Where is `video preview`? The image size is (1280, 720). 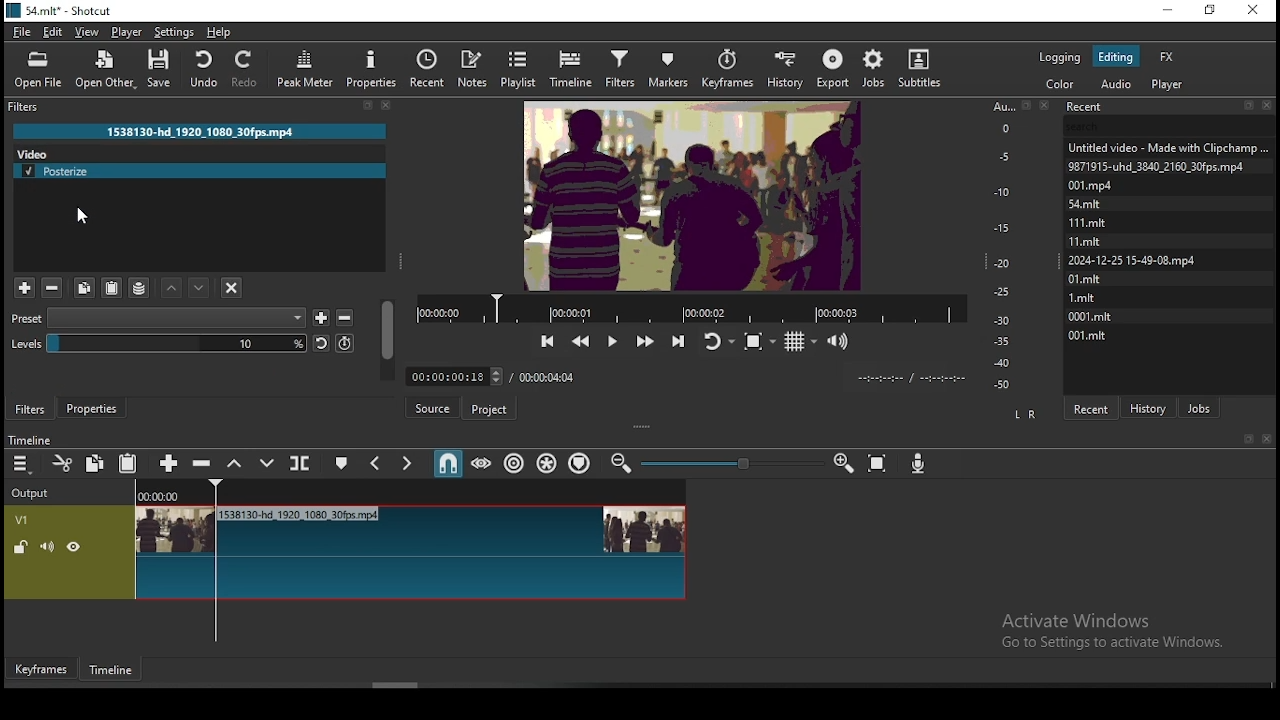 video preview is located at coordinates (690, 195).